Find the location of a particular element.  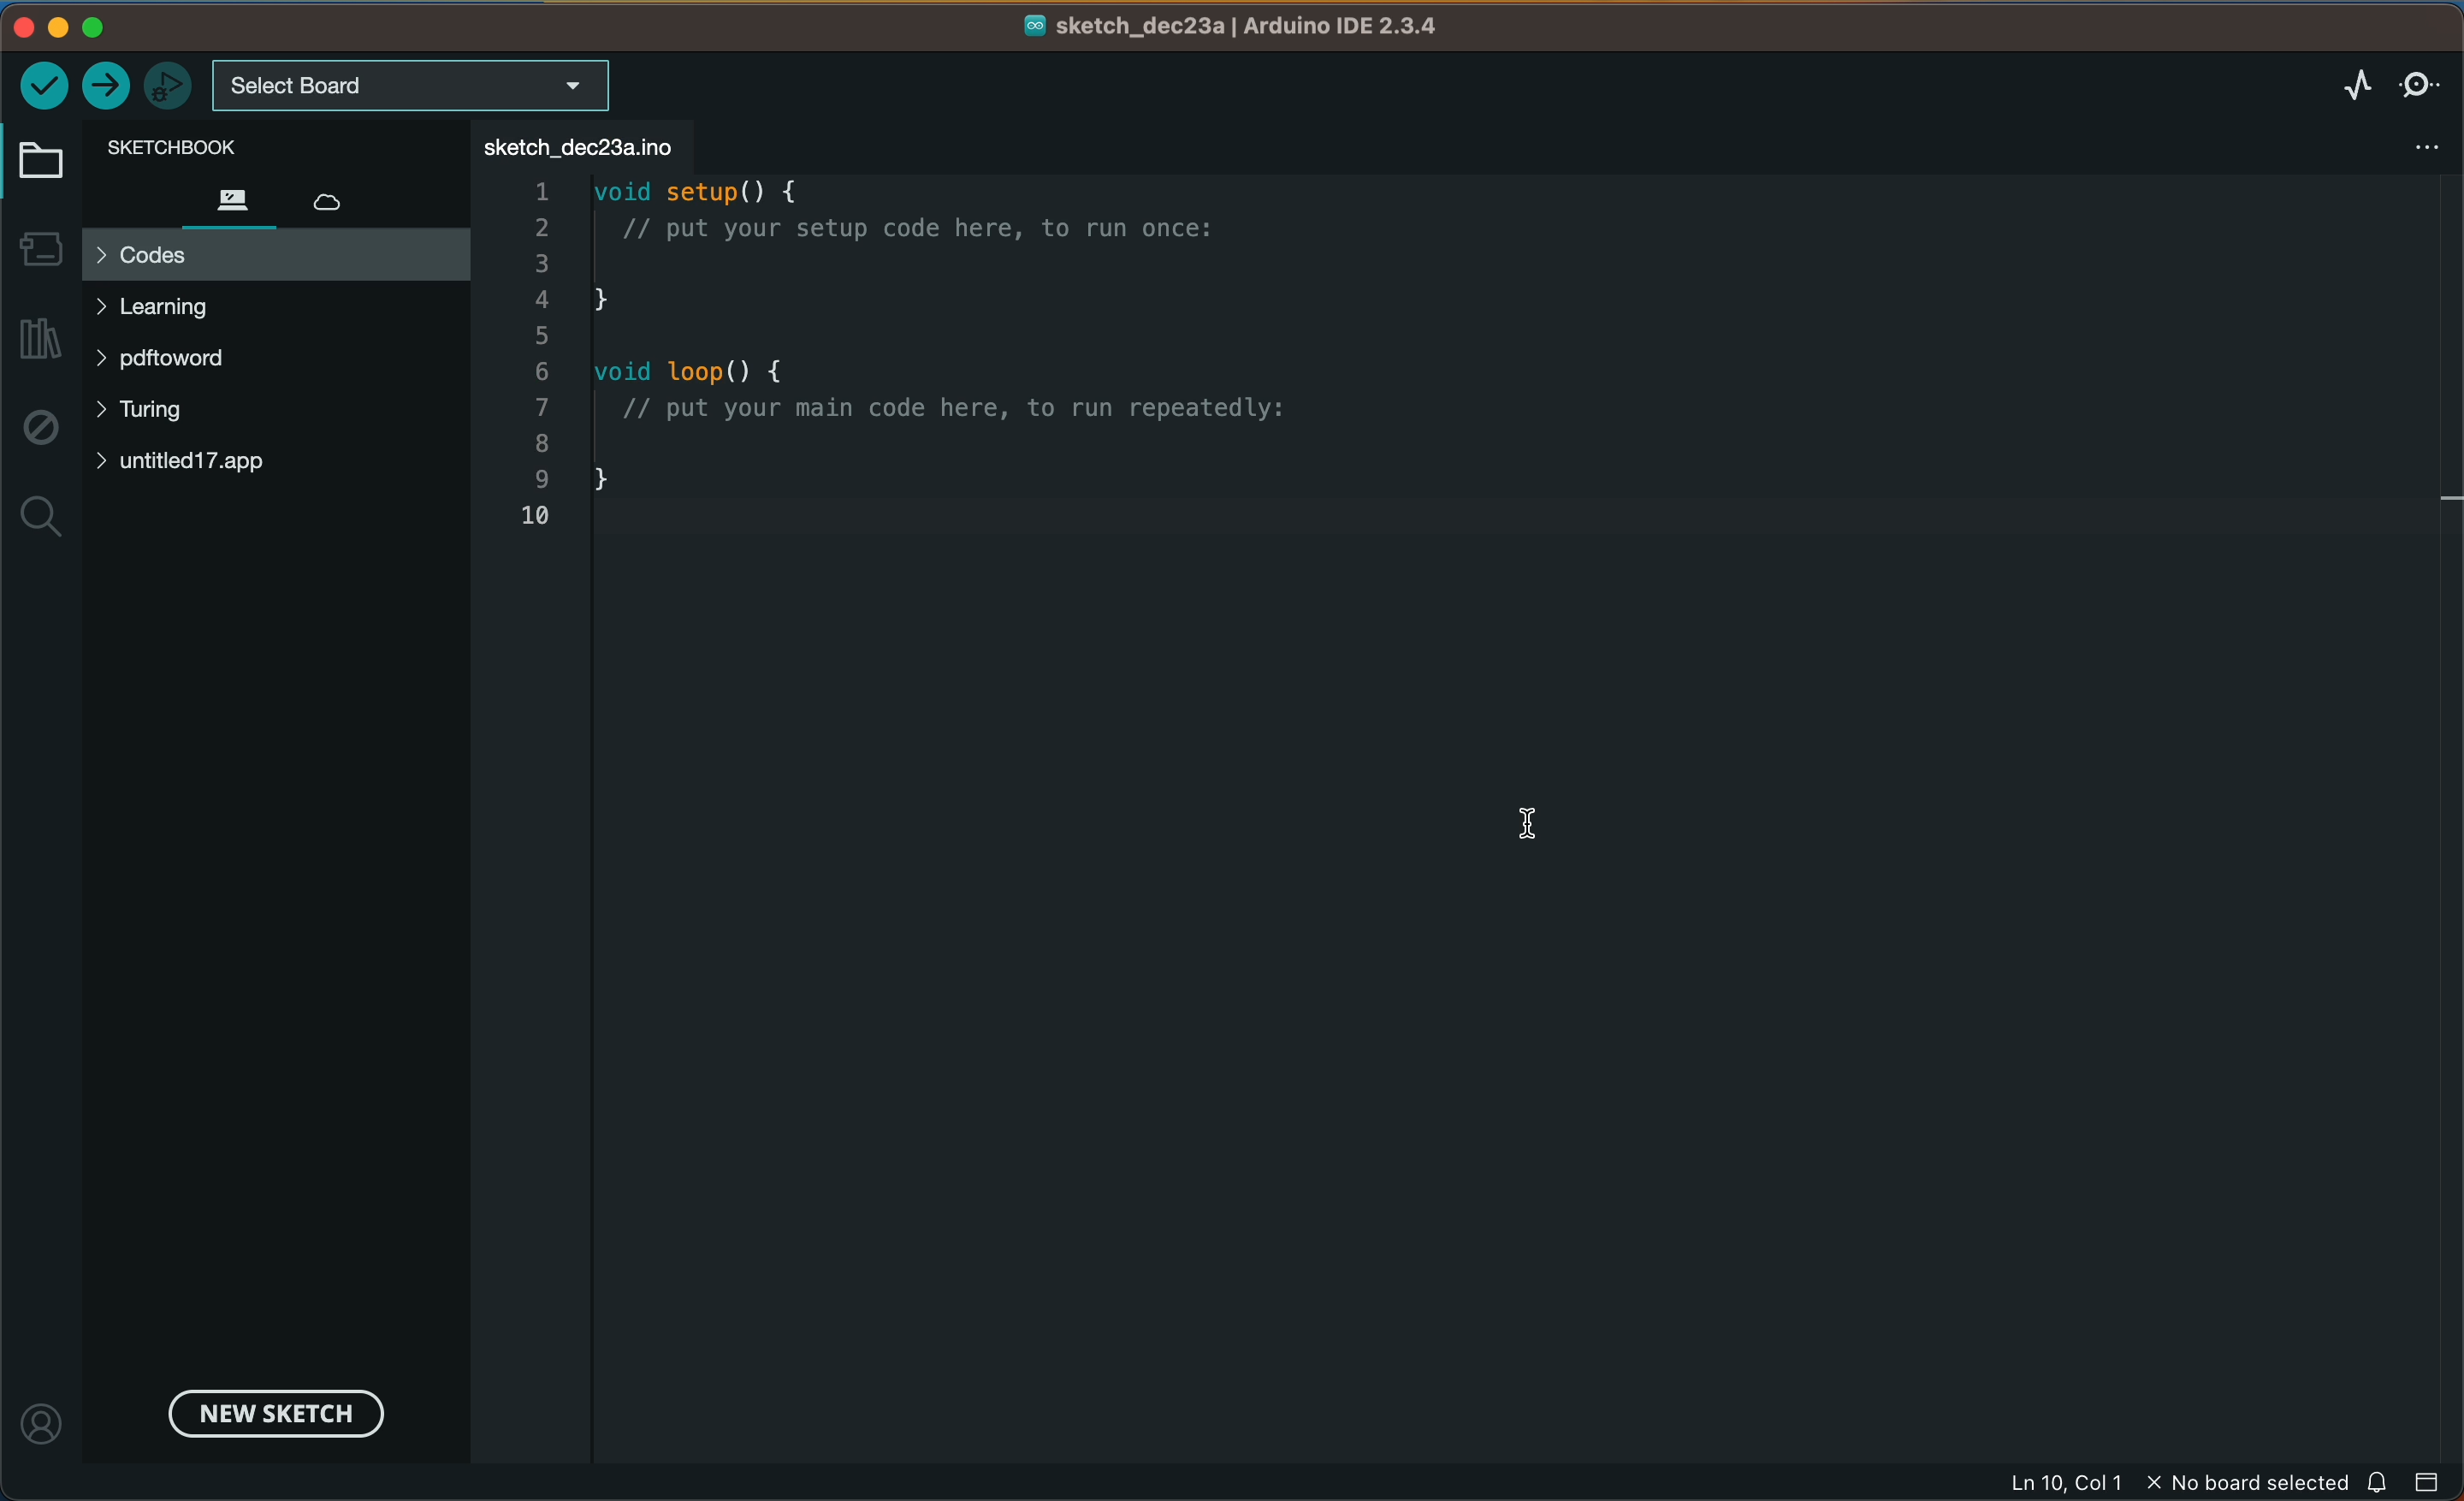

search is located at coordinates (37, 511).